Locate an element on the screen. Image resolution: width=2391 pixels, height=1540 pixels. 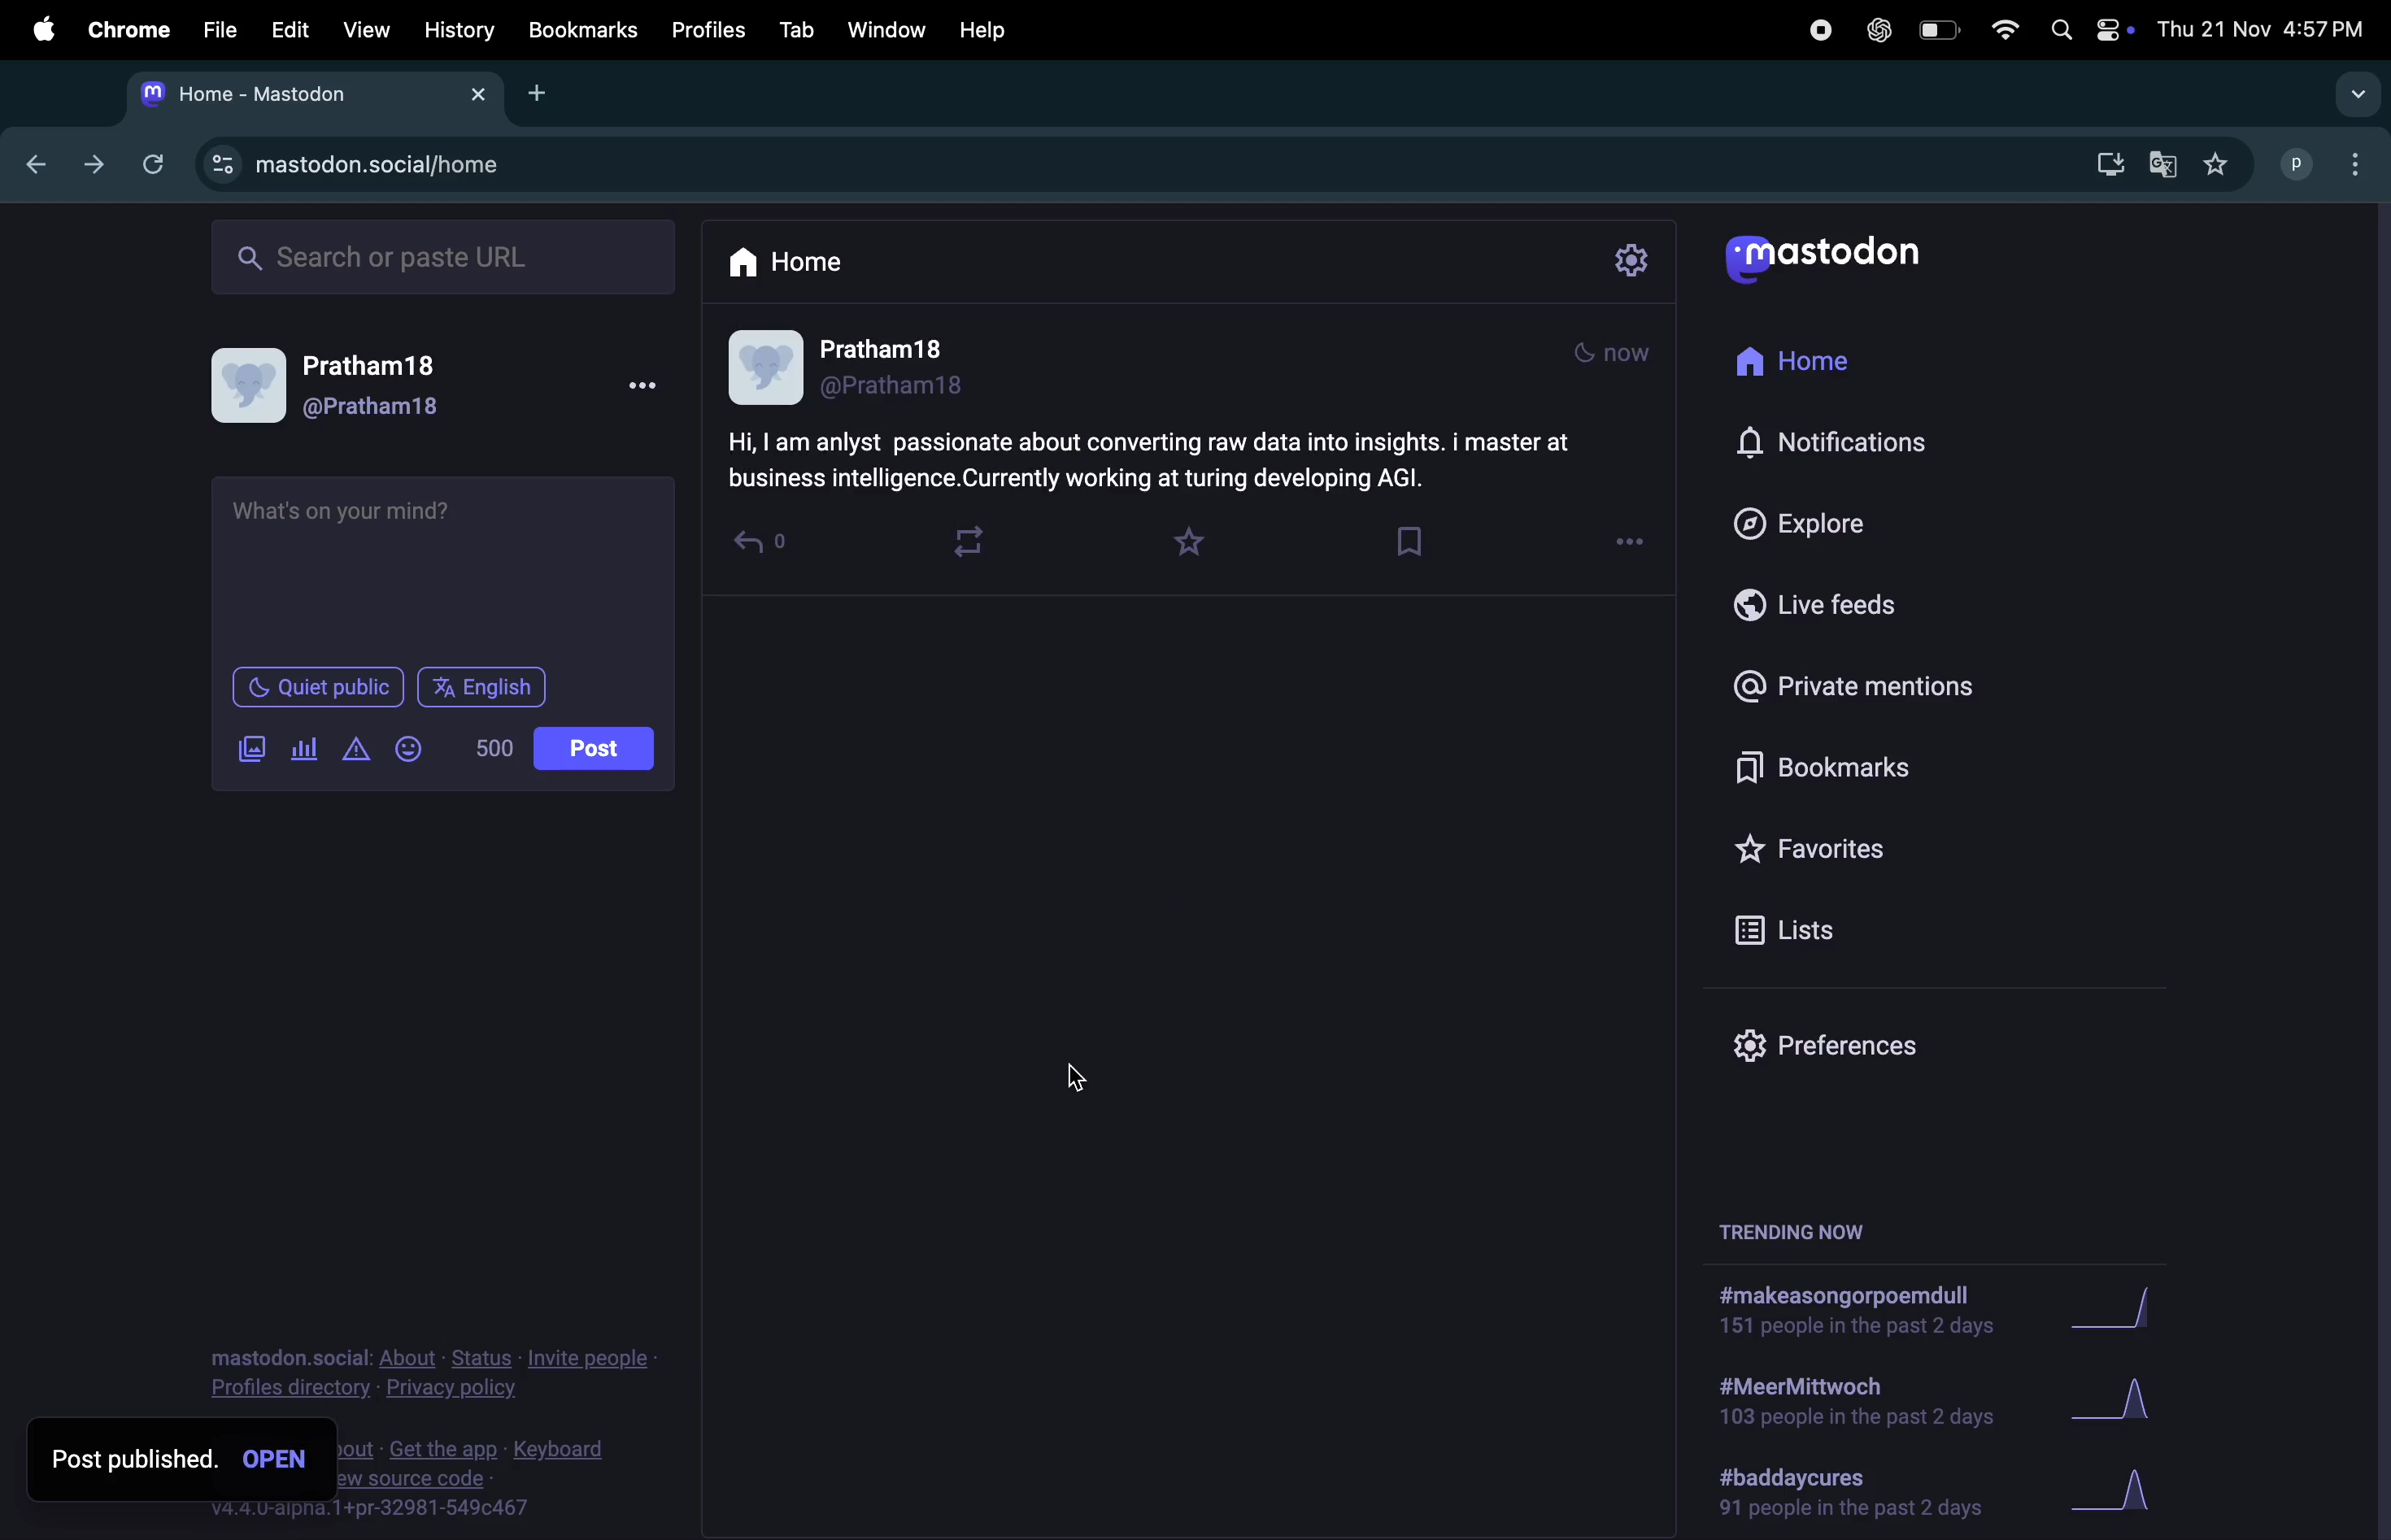
userlogo is located at coordinates (1822, 260).